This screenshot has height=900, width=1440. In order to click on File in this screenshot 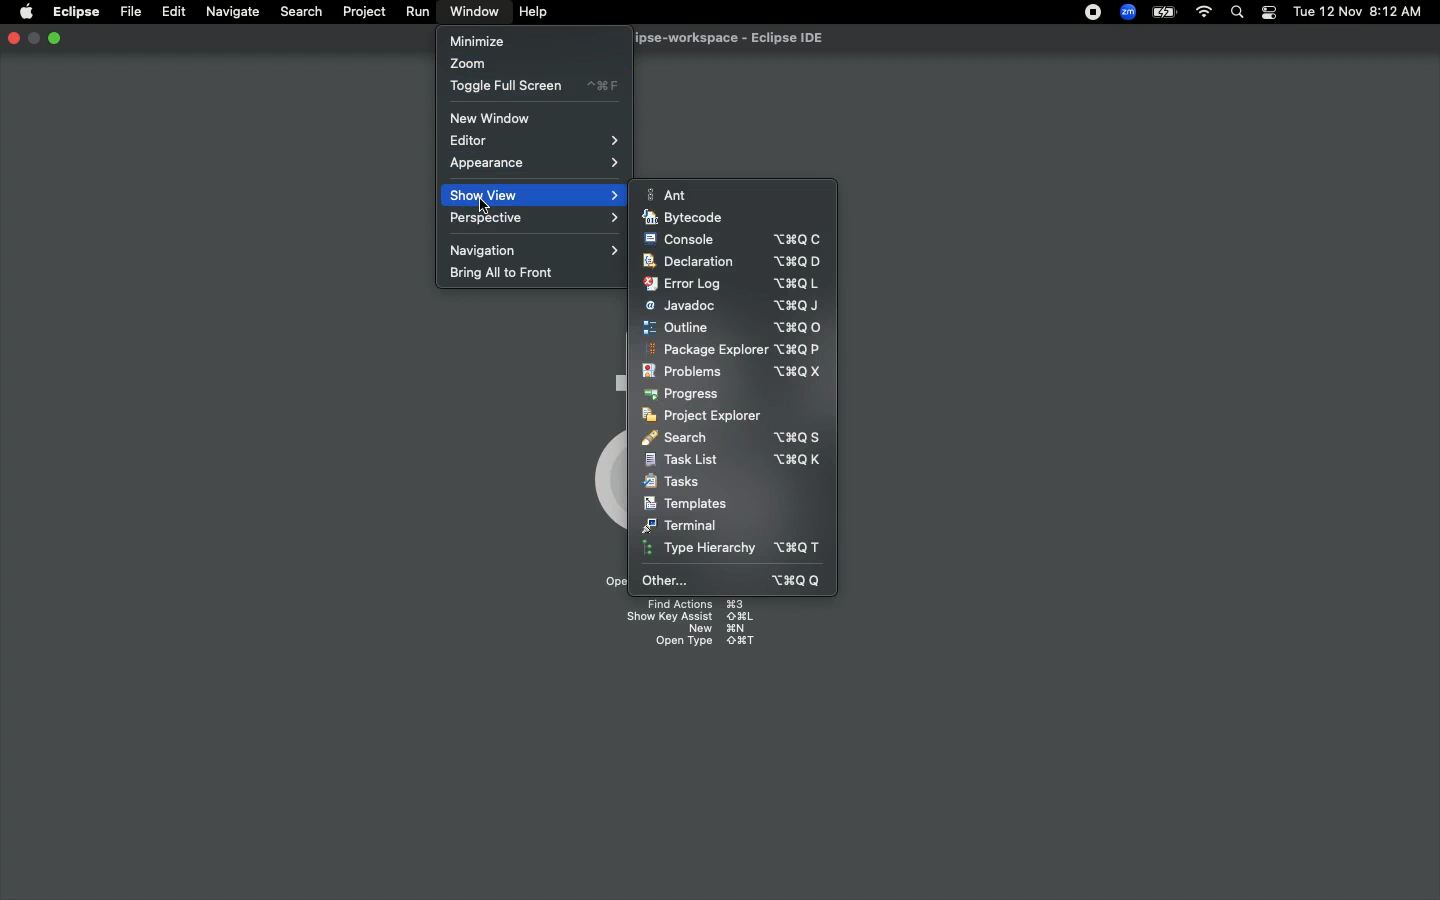, I will do `click(130, 10)`.